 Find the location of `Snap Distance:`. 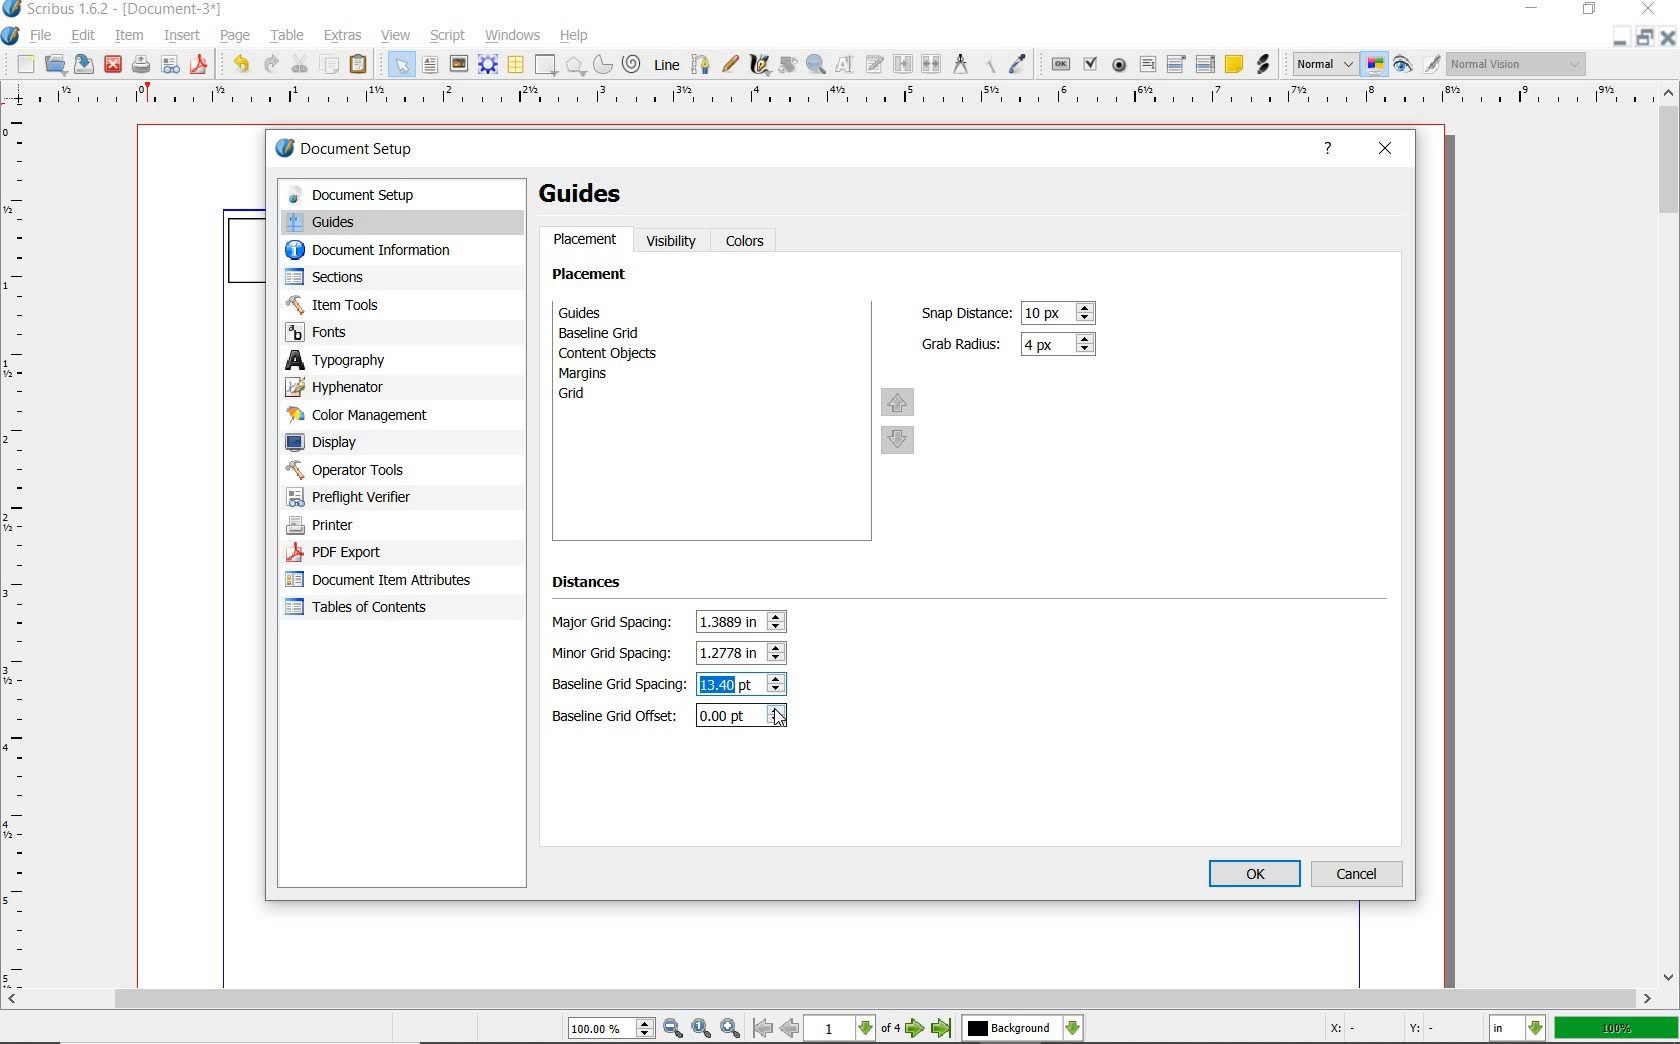

Snap Distance: is located at coordinates (963, 313).